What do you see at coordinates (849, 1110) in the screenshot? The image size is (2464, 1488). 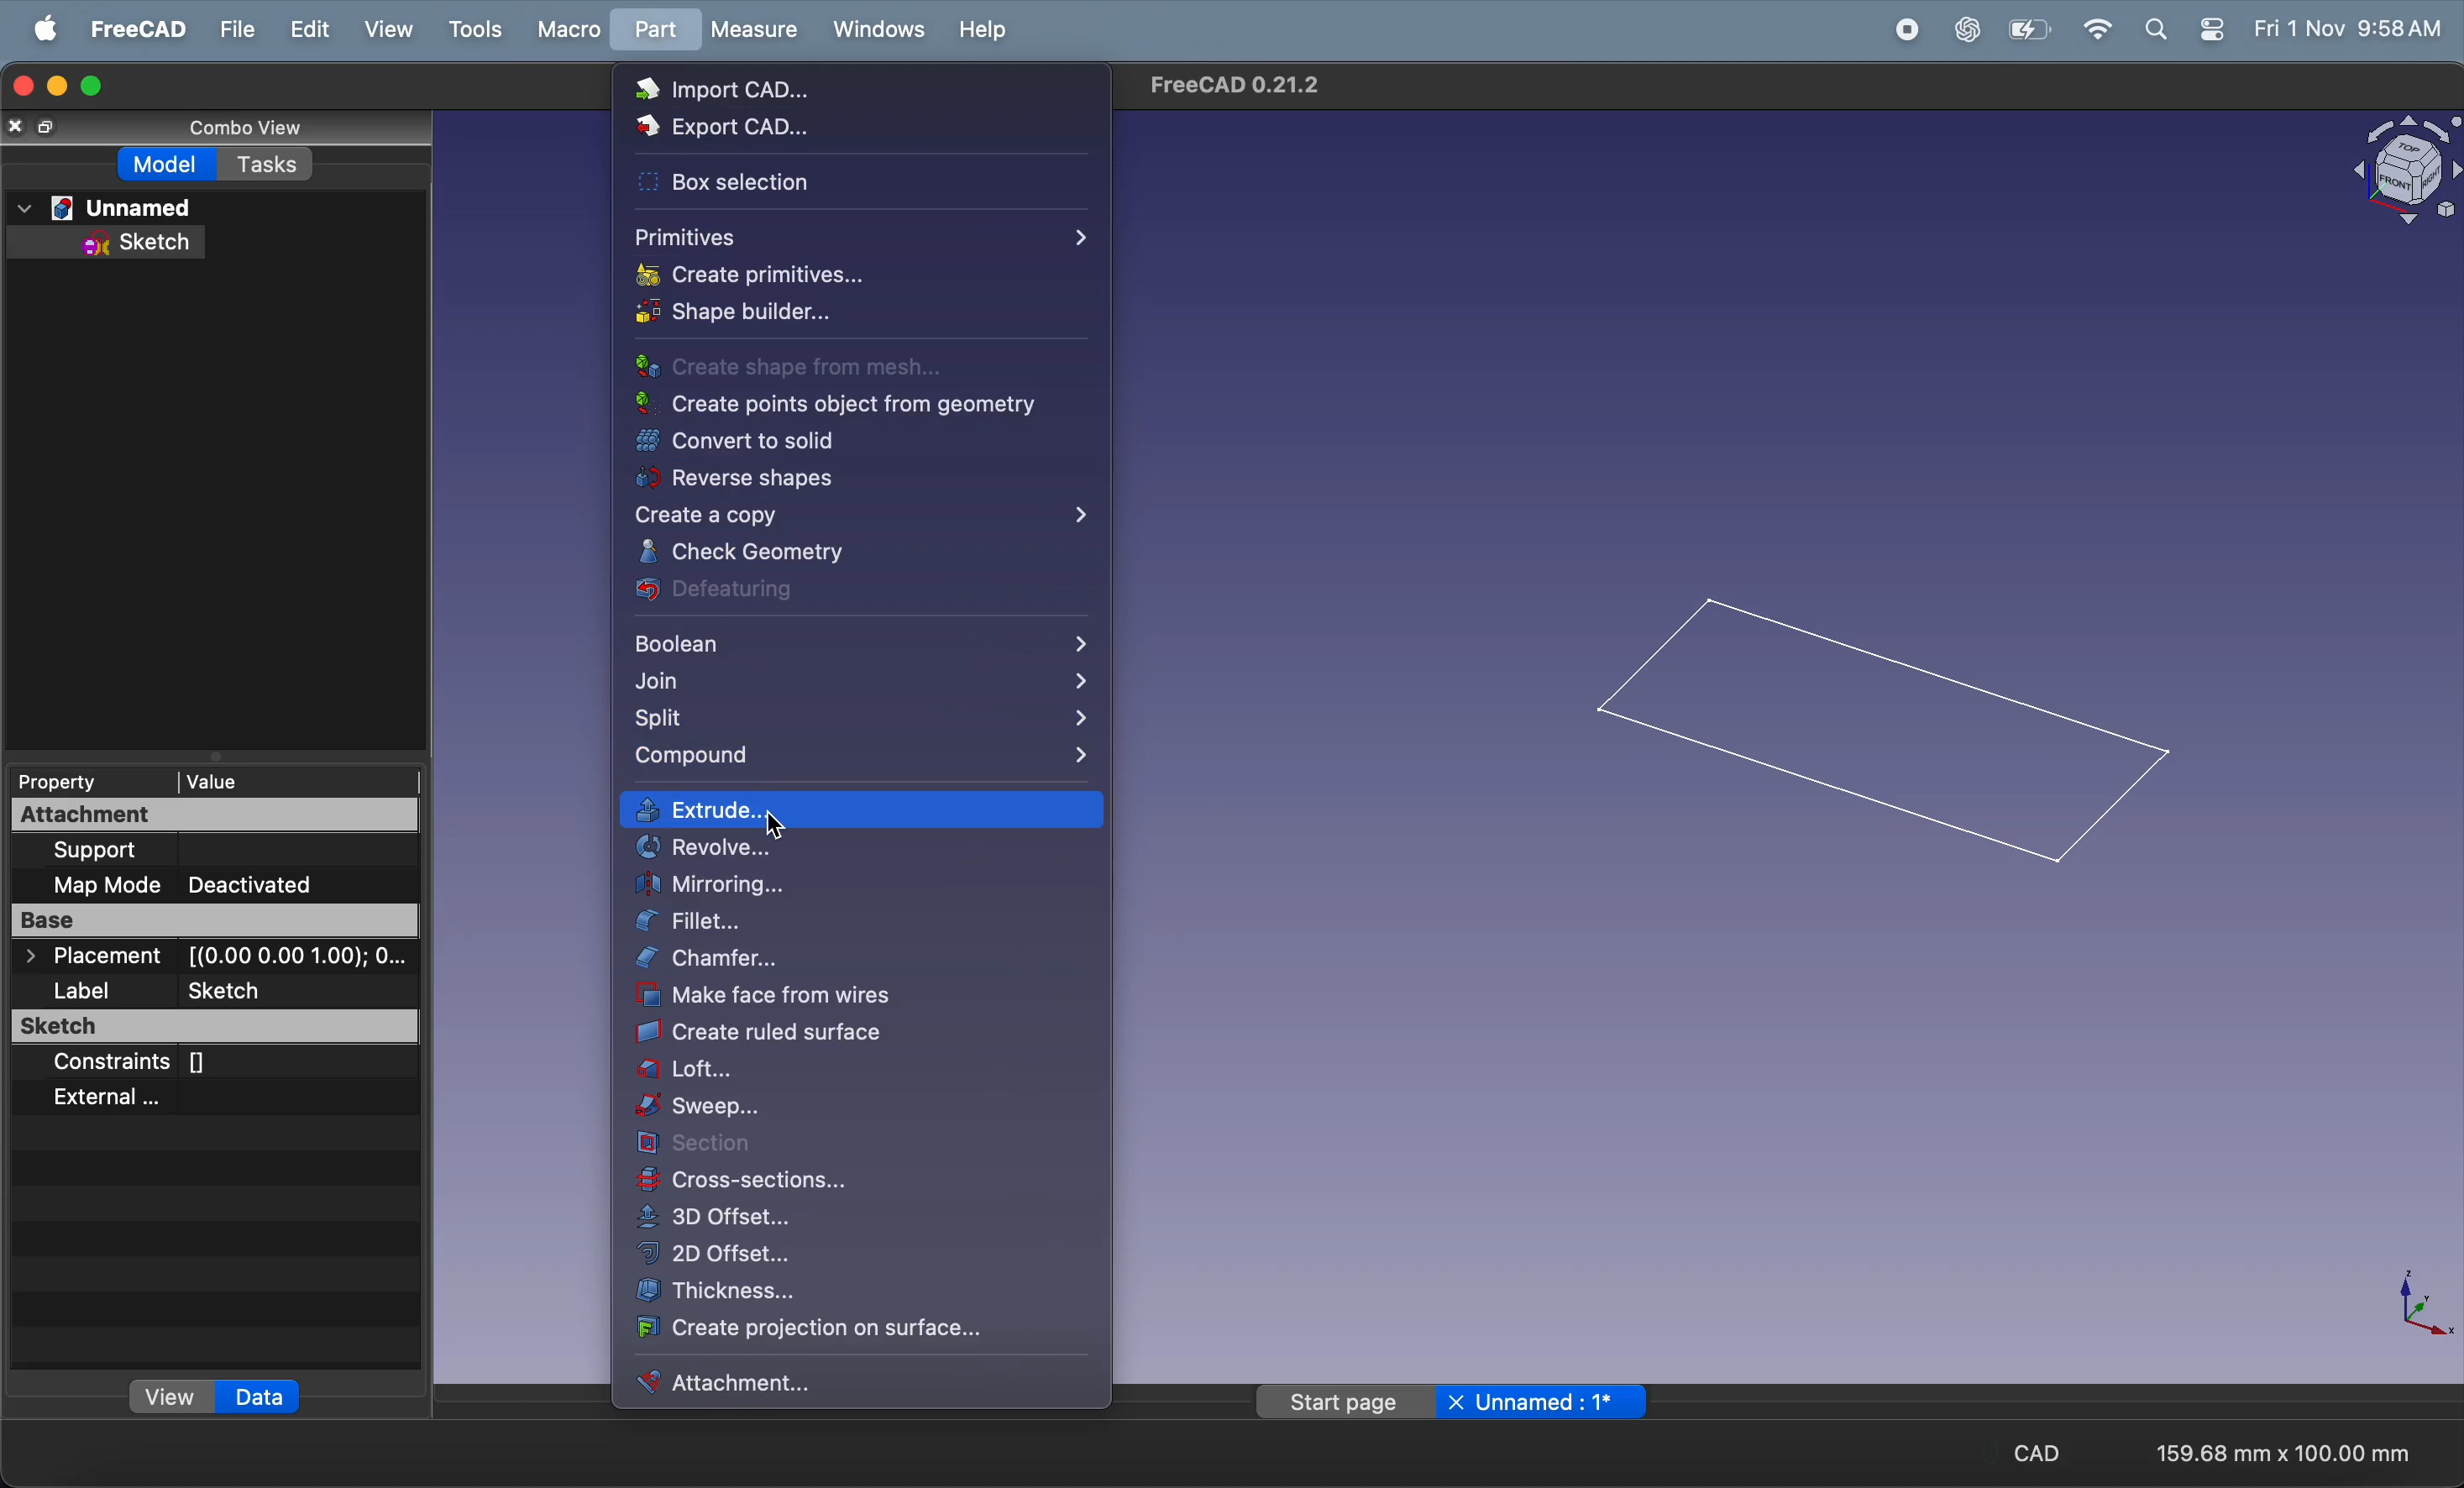 I see `sweep` at bounding box center [849, 1110].